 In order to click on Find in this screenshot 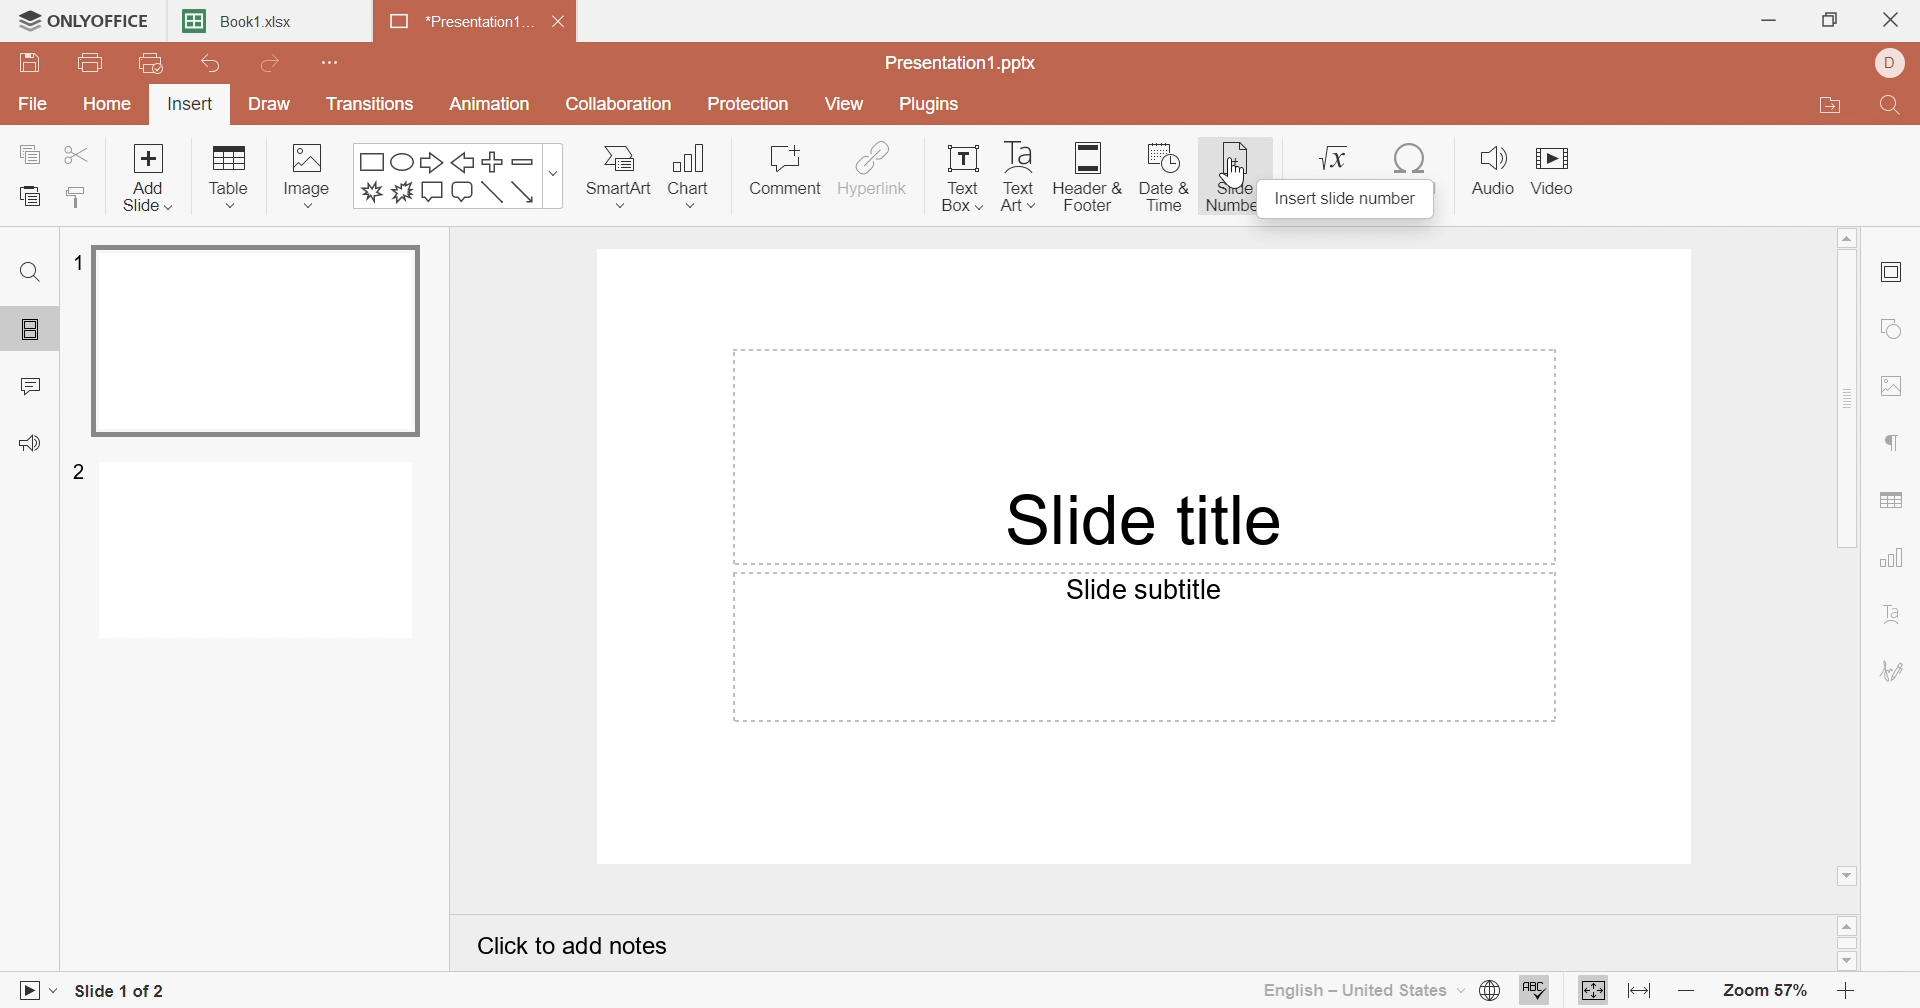, I will do `click(1887, 109)`.